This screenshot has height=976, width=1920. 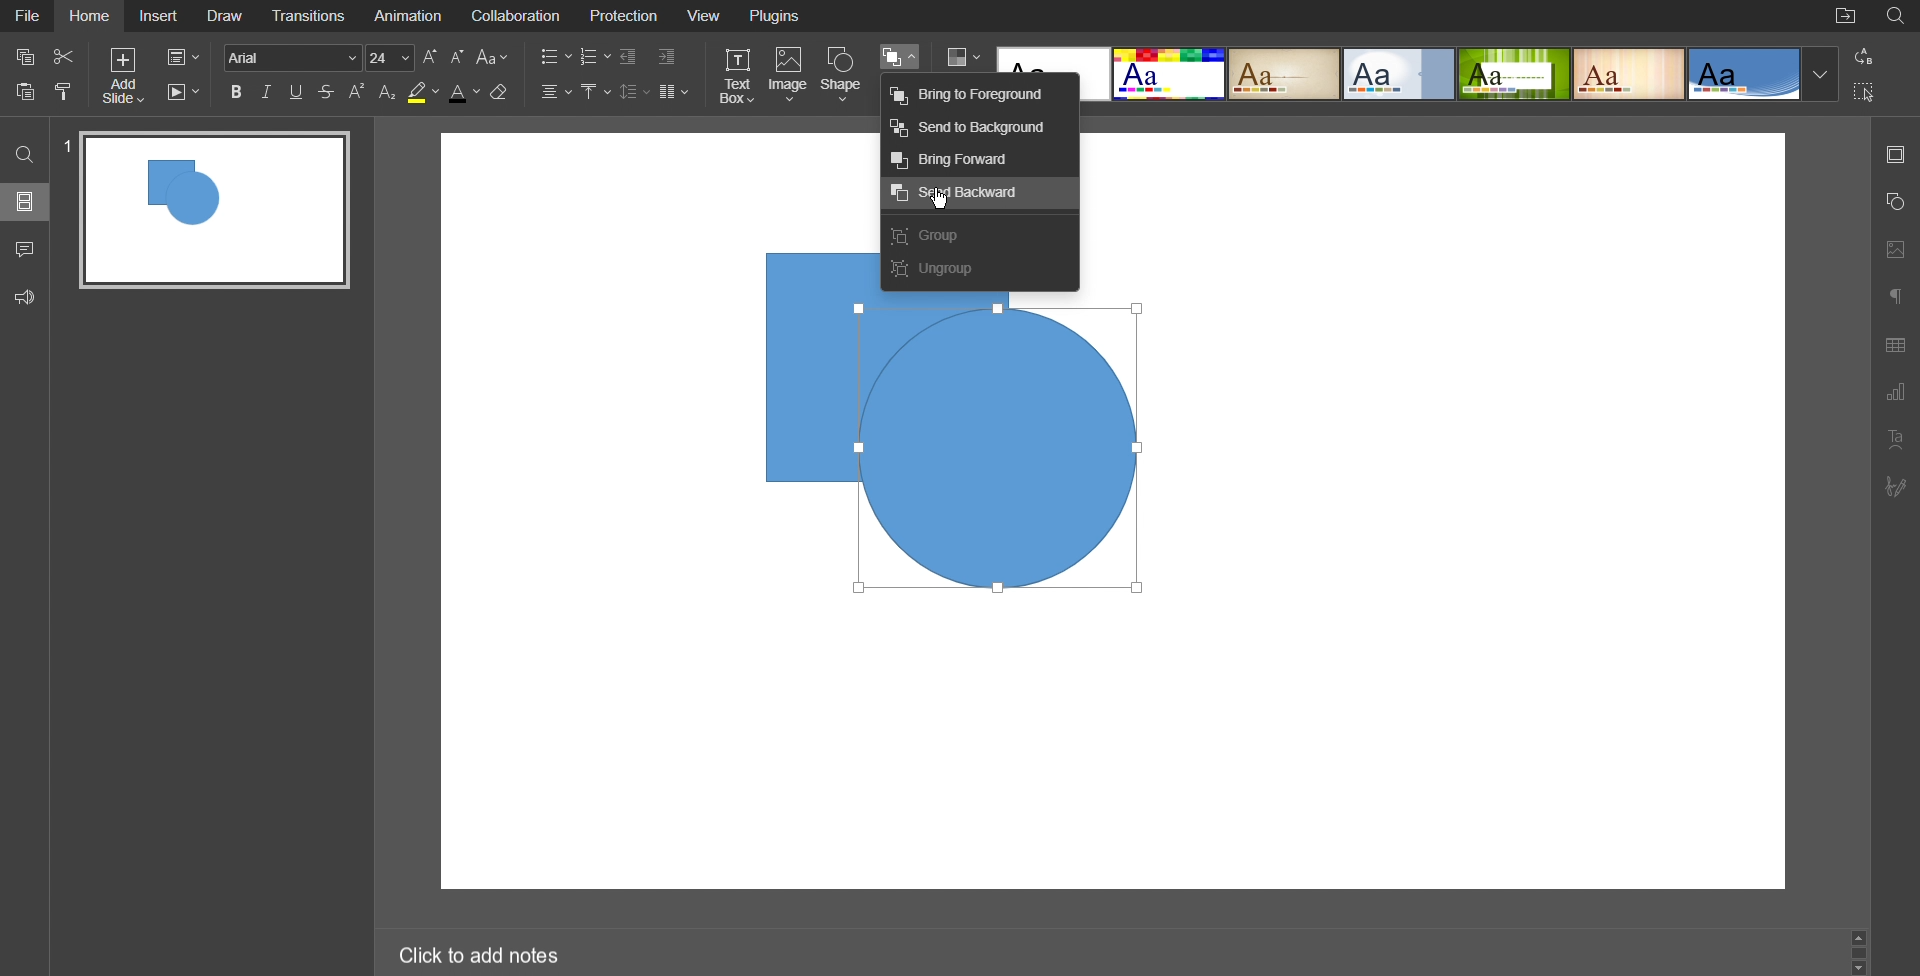 I want to click on Paste, so click(x=23, y=95).